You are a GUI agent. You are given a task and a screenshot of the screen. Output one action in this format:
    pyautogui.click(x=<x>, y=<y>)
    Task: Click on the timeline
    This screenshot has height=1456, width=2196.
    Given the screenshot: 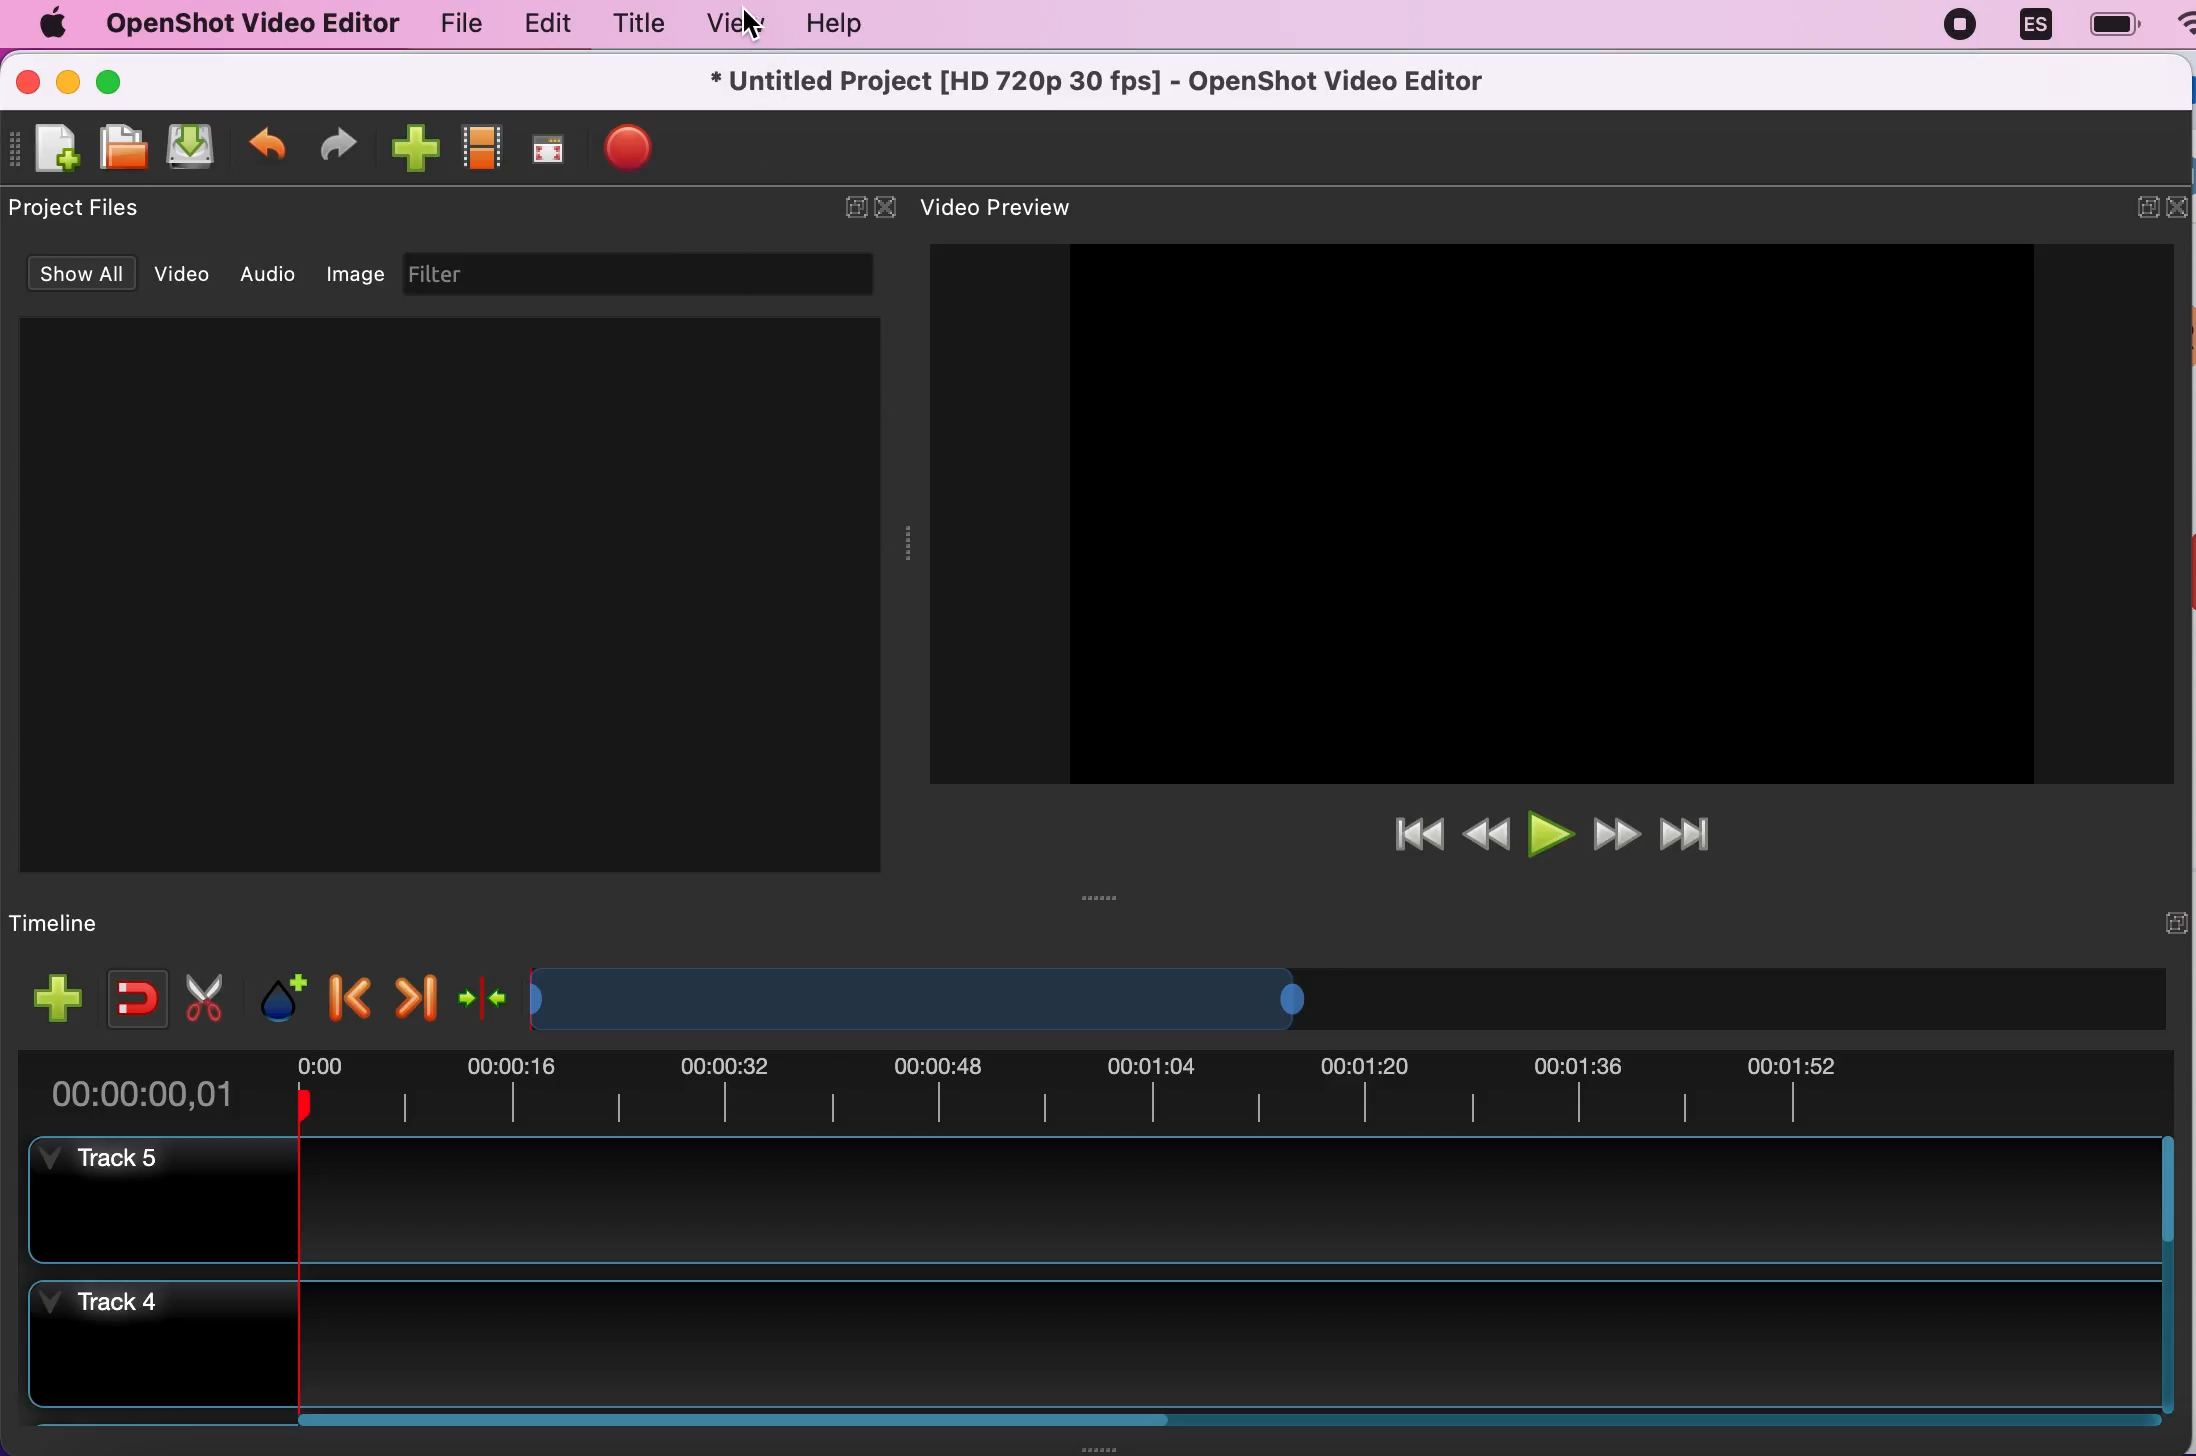 What is the action you would take?
    pyautogui.click(x=65, y=924)
    